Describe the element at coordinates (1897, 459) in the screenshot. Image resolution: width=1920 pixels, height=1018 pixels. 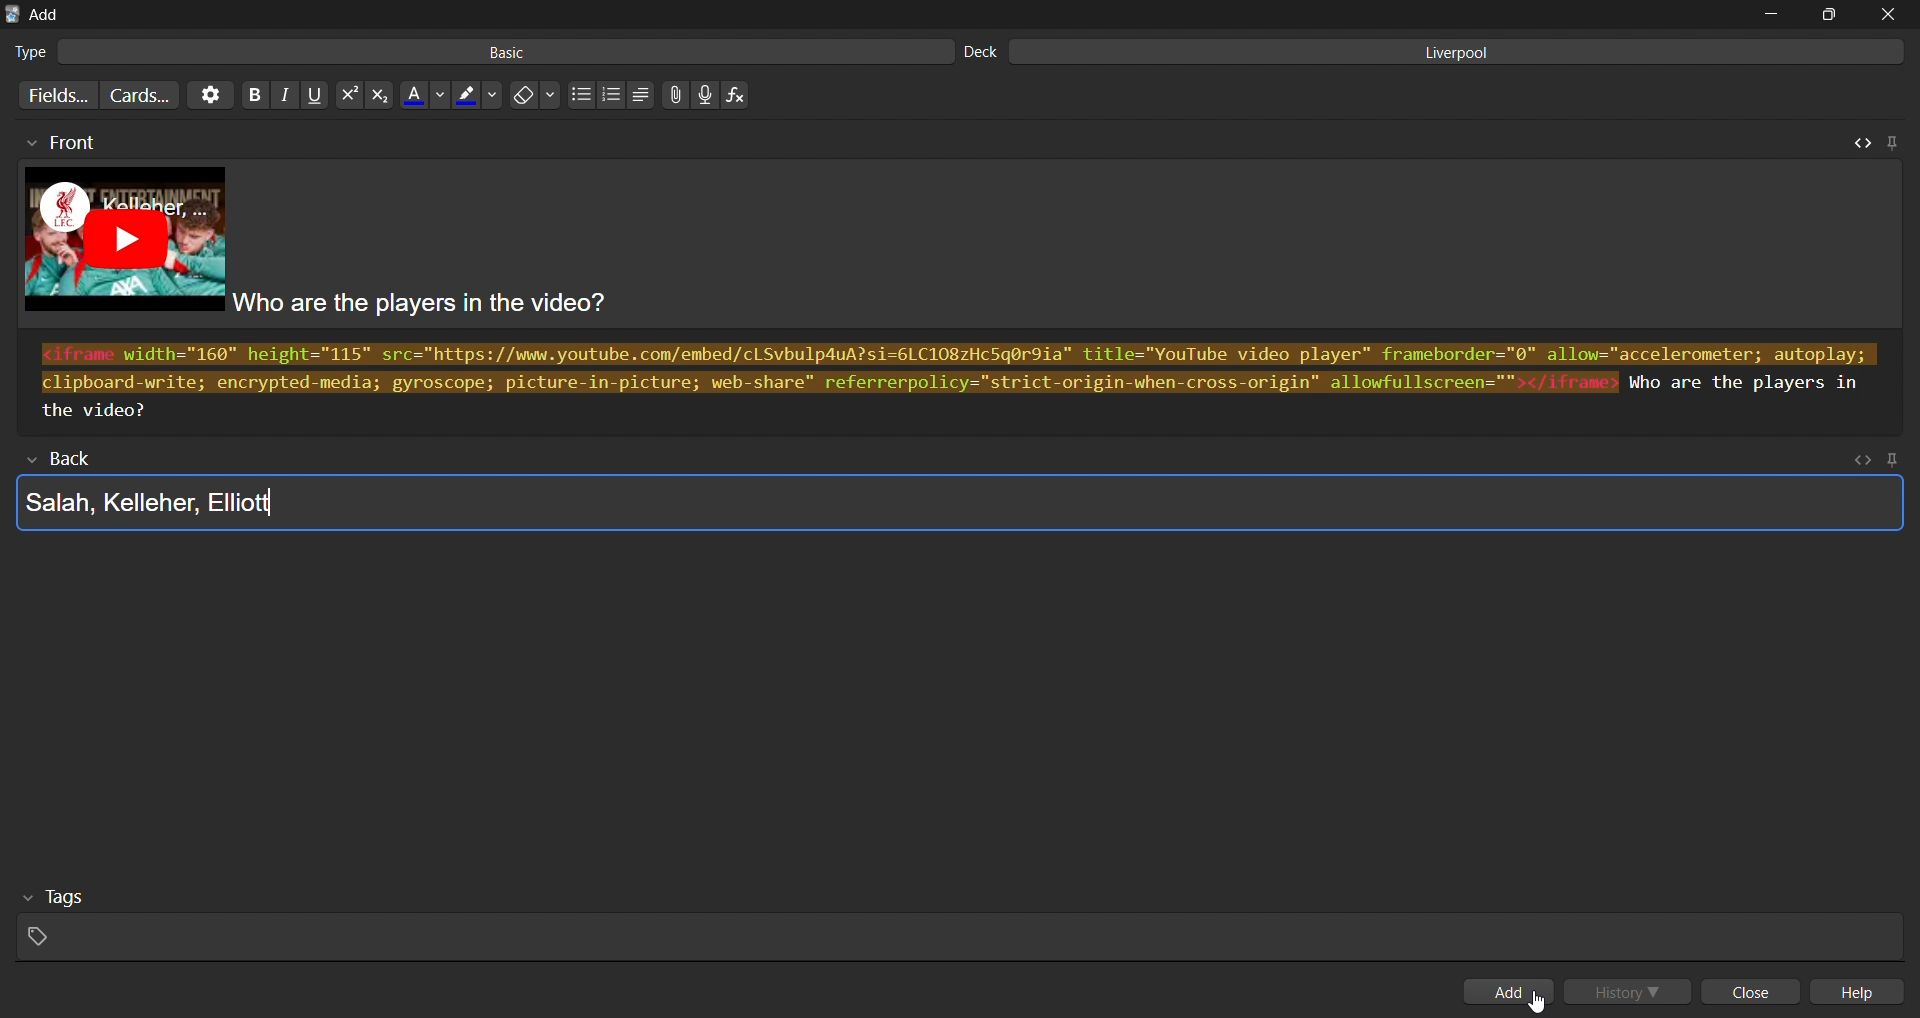
I see `pin` at that location.